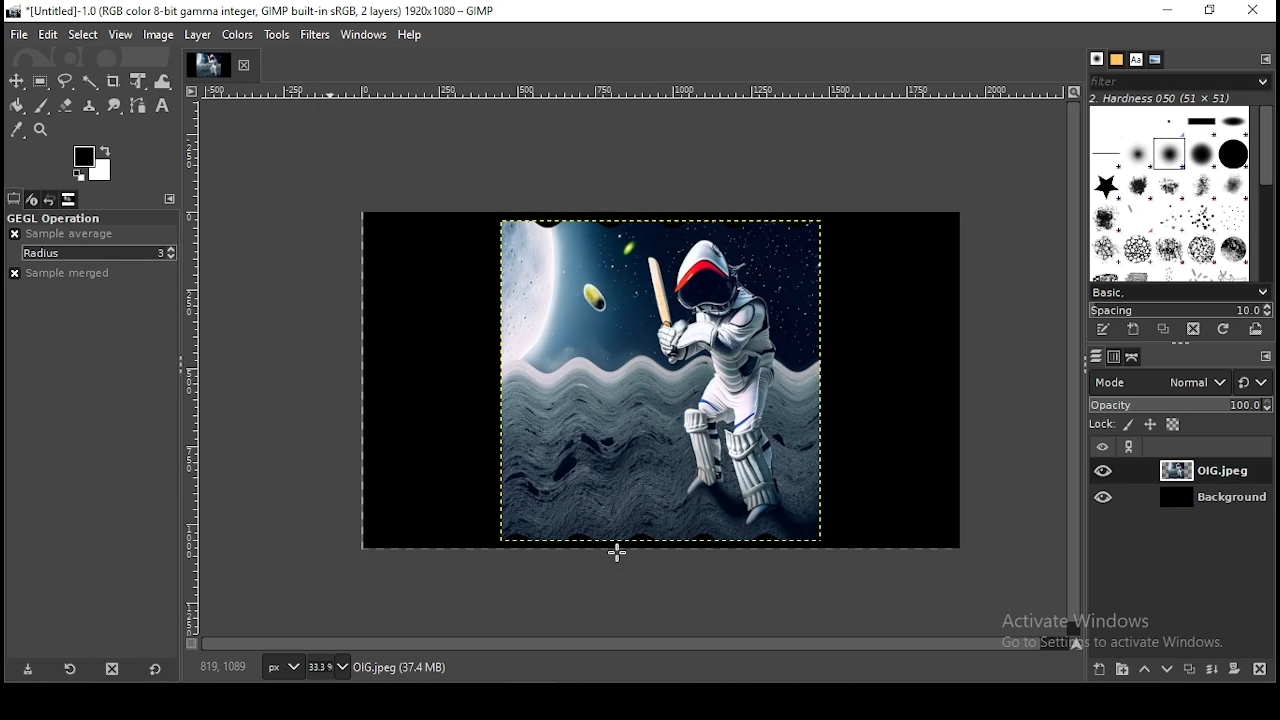 This screenshot has width=1280, height=720. Describe the element at coordinates (1181, 80) in the screenshot. I see `search filters` at that location.